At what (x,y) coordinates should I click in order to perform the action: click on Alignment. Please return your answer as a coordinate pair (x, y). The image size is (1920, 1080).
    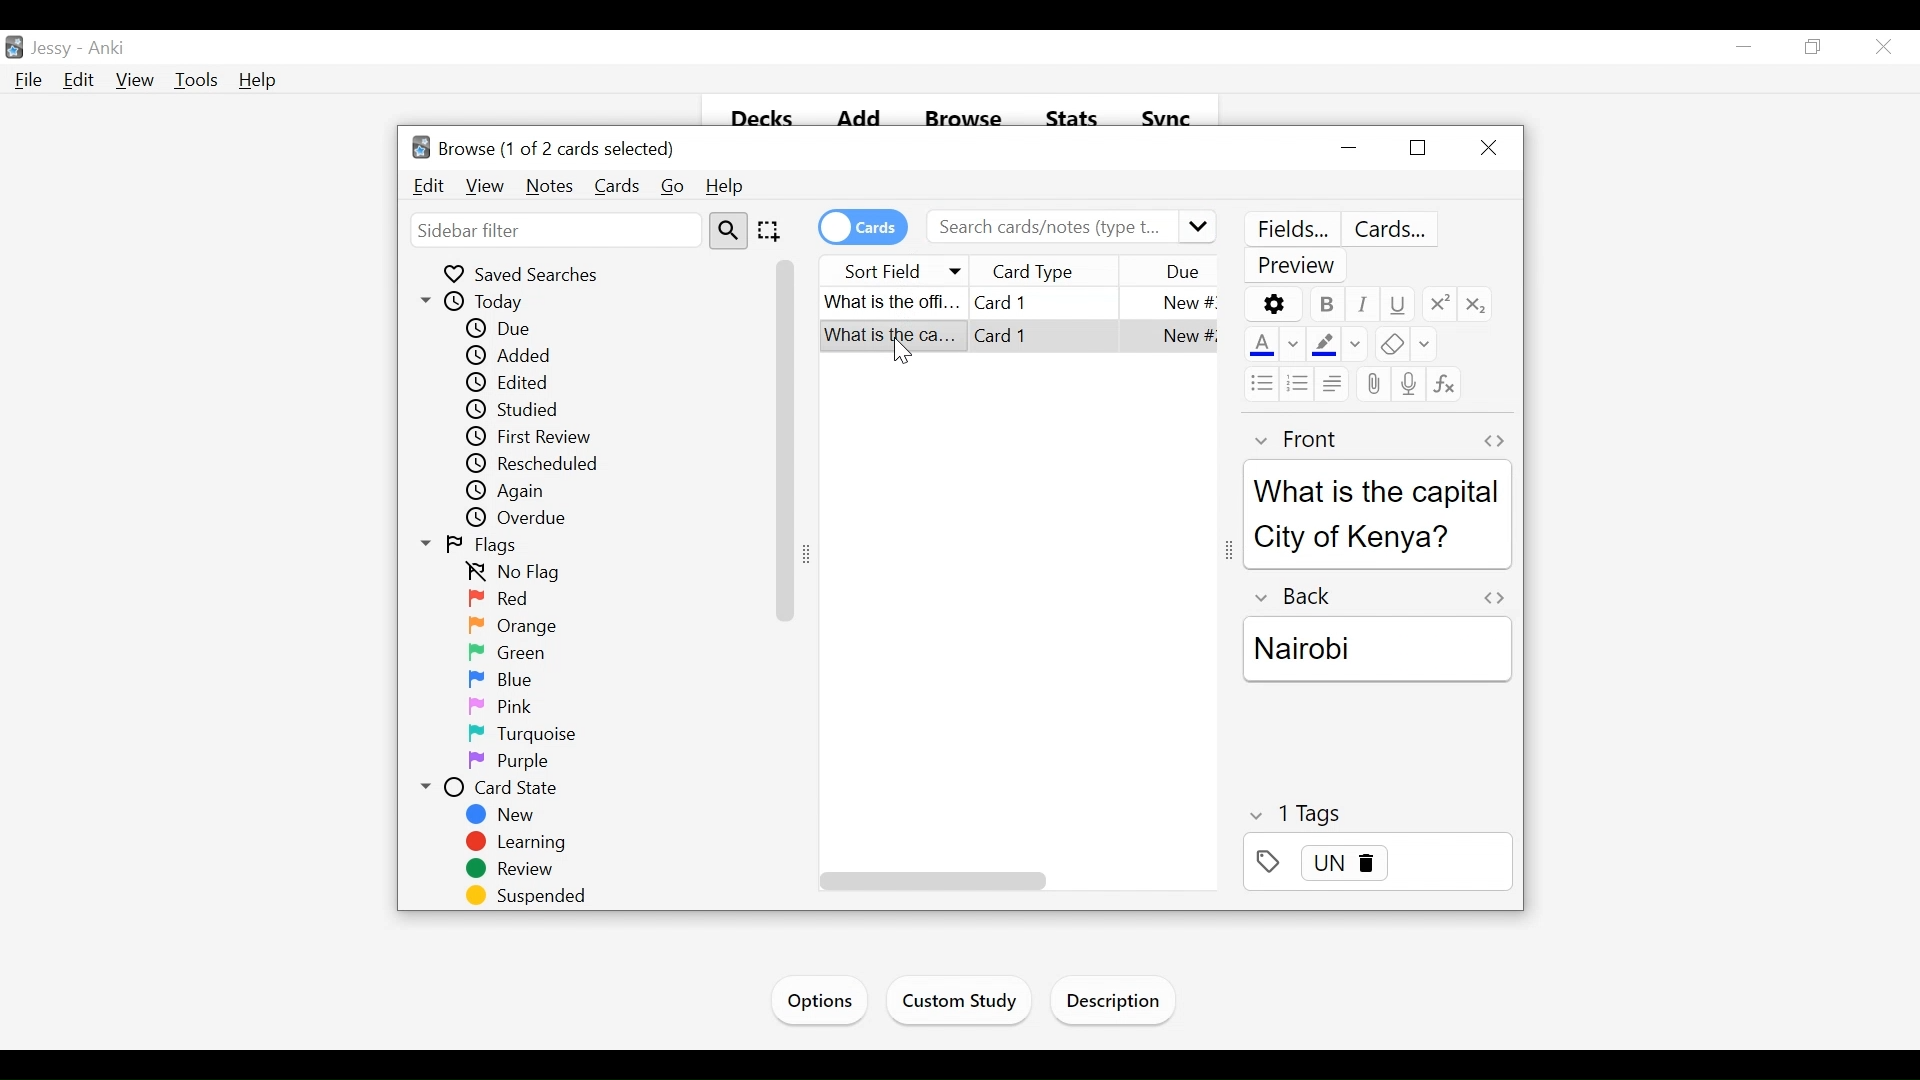
    Looking at the image, I should click on (1330, 382).